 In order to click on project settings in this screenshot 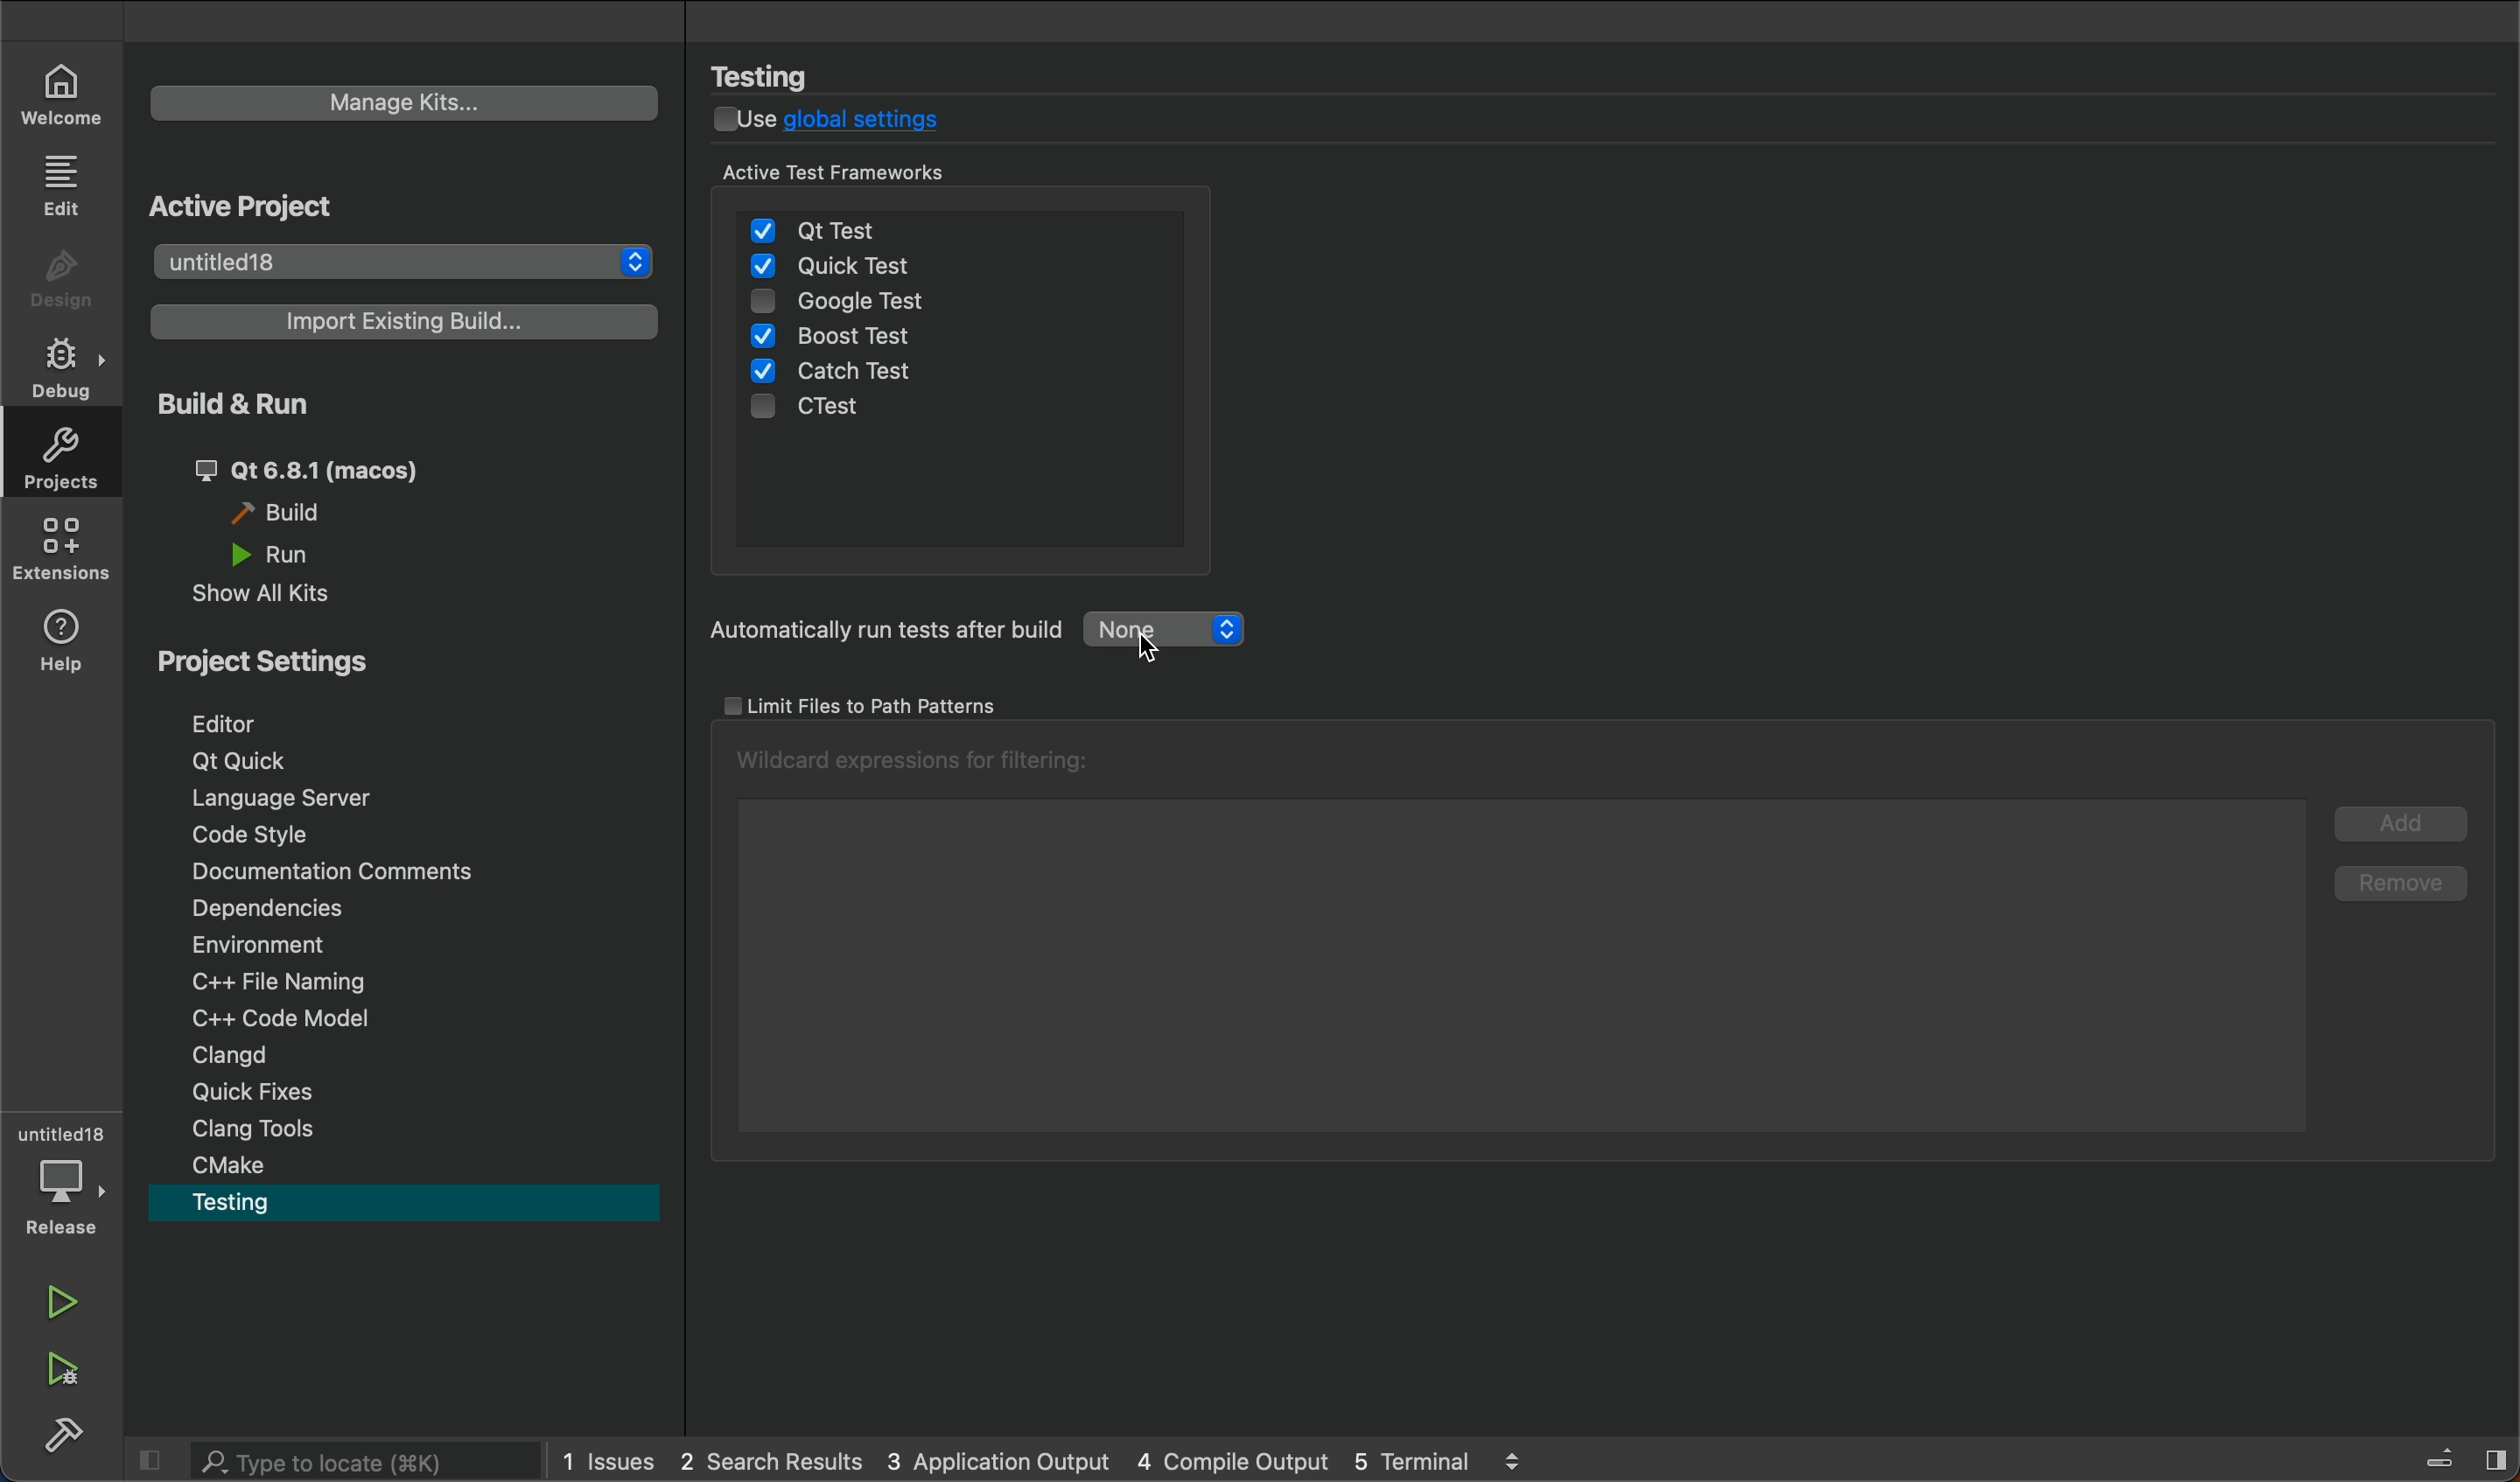, I will do `click(286, 660)`.